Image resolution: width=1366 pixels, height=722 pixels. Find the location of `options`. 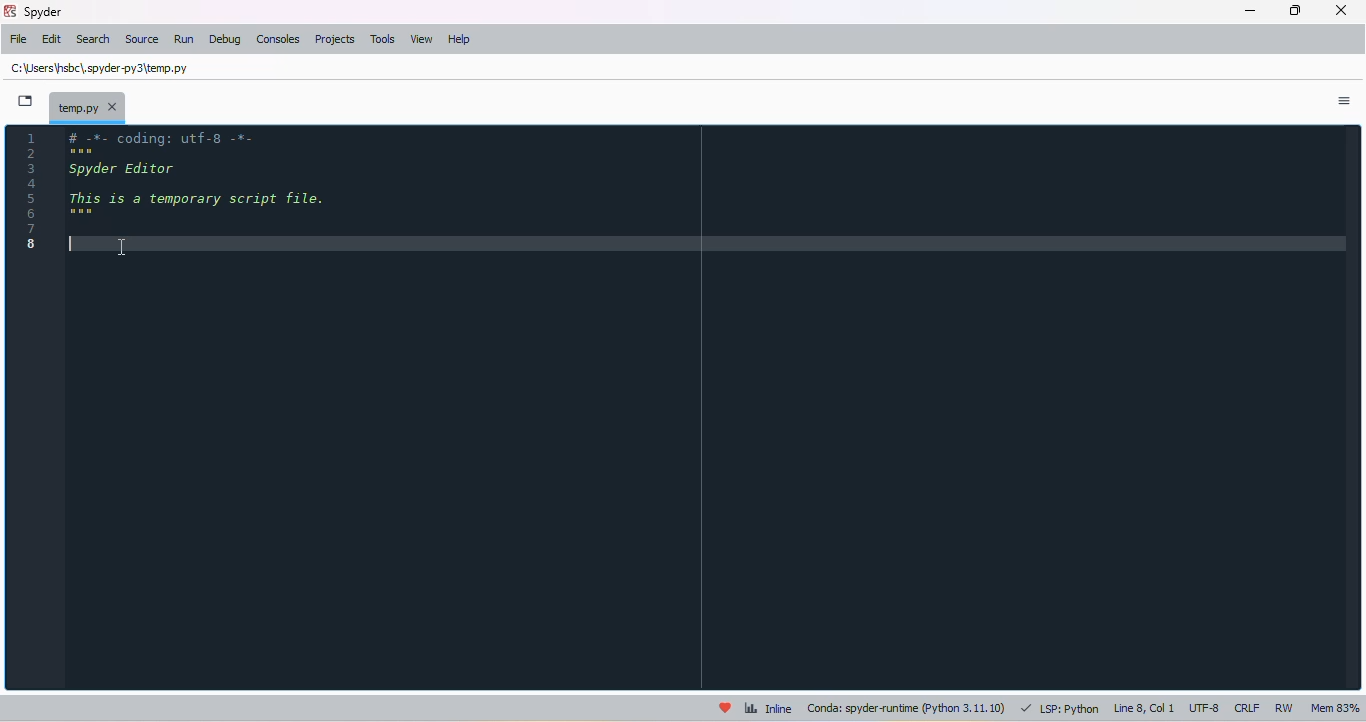

options is located at coordinates (1344, 100).